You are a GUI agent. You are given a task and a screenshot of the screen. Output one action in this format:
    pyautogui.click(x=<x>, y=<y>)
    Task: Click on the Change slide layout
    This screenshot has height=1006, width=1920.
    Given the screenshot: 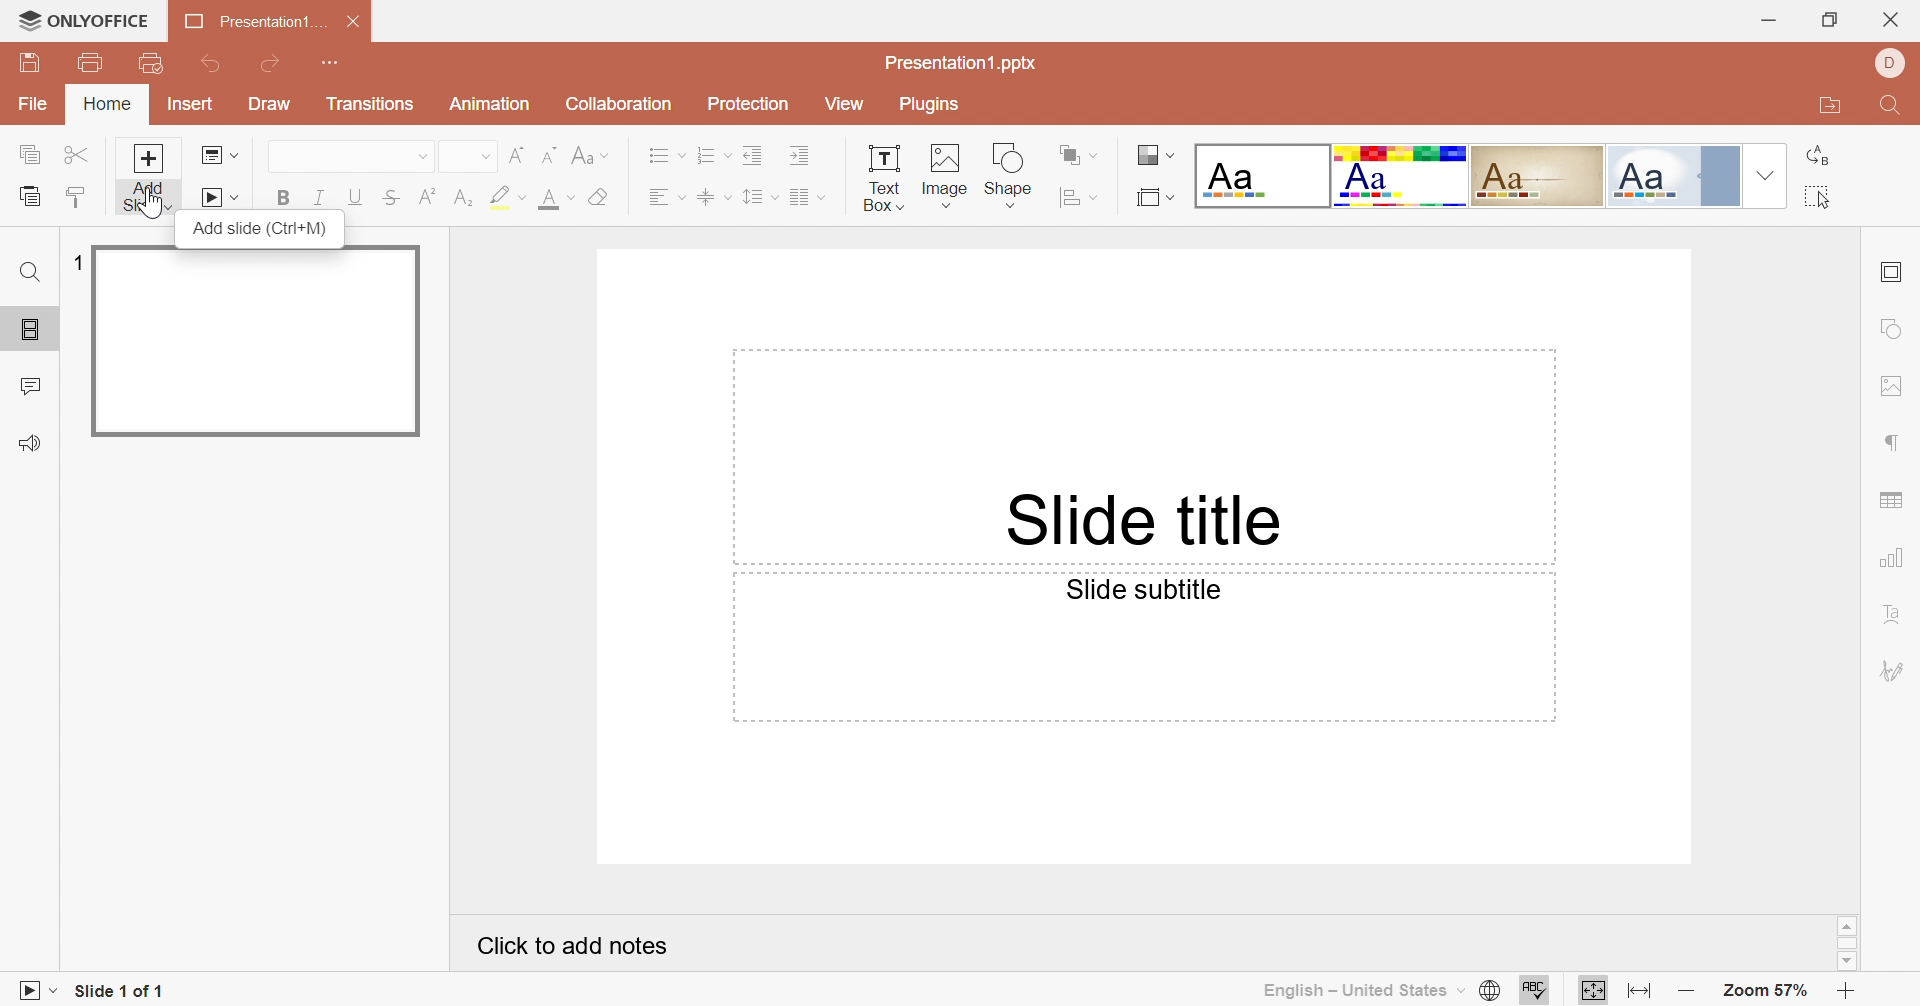 What is the action you would take?
    pyautogui.click(x=219, y=155)
    